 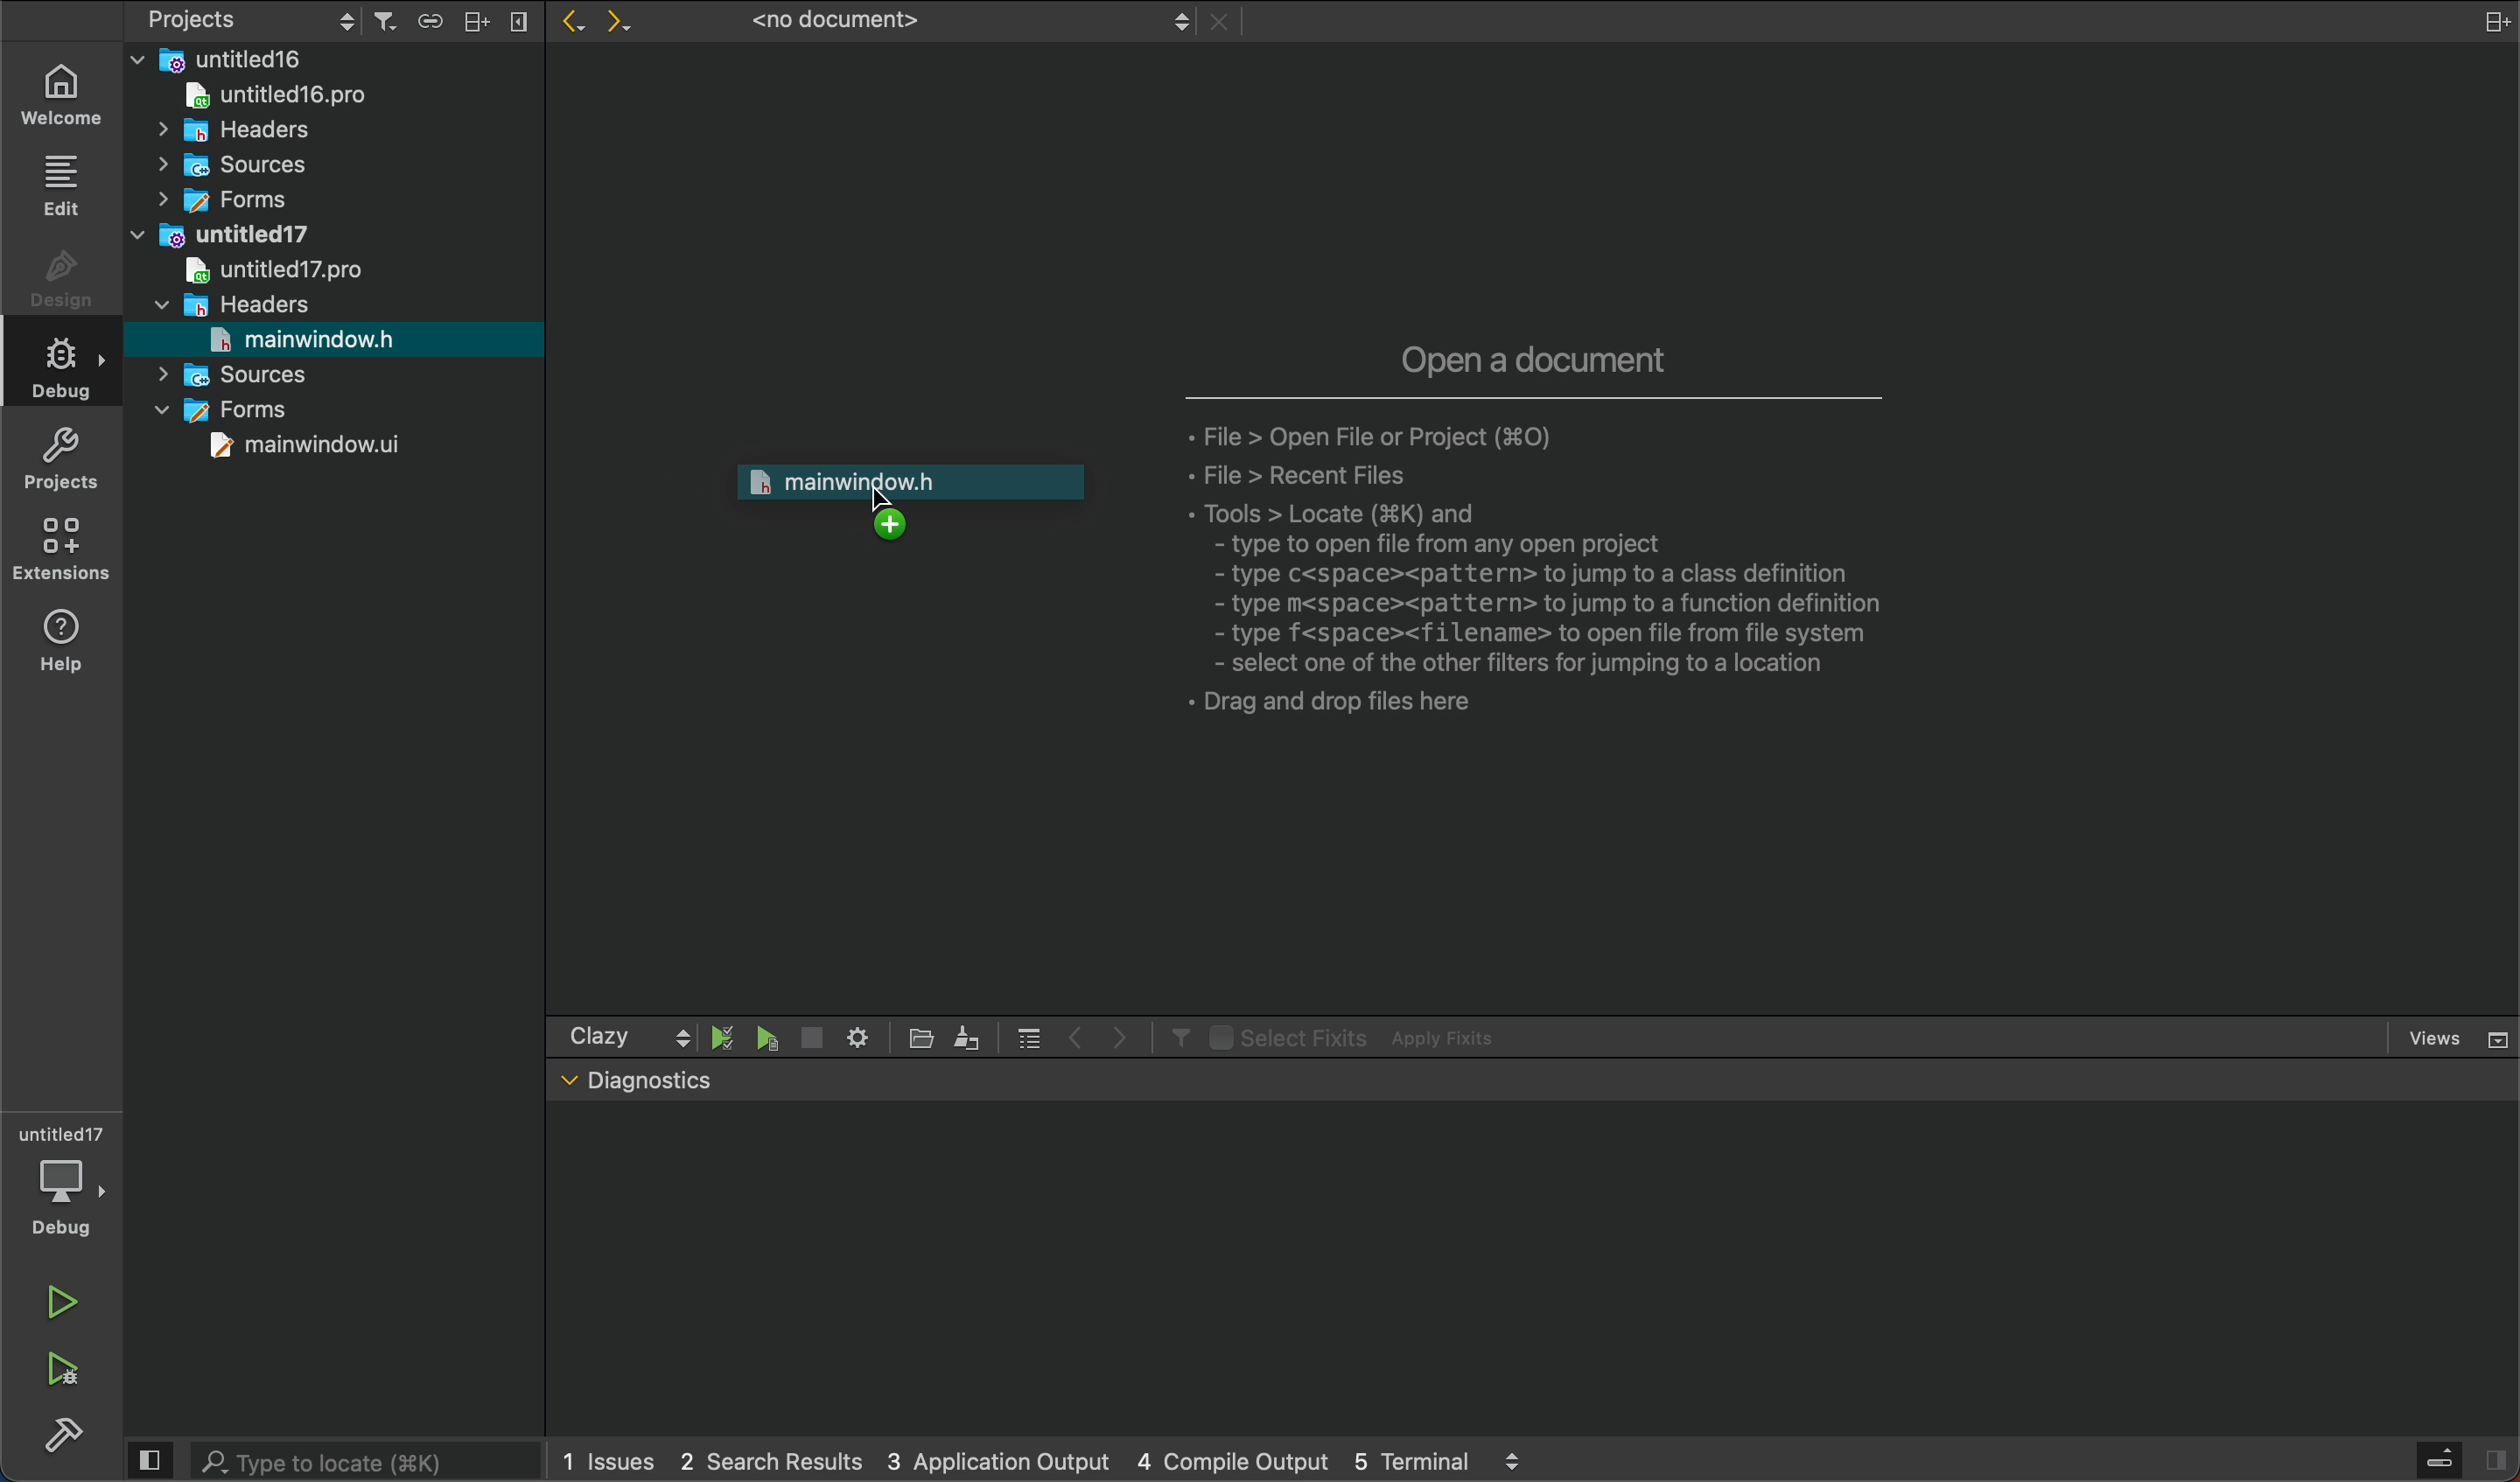 I want to click on filter, so click(x=384, y=21).